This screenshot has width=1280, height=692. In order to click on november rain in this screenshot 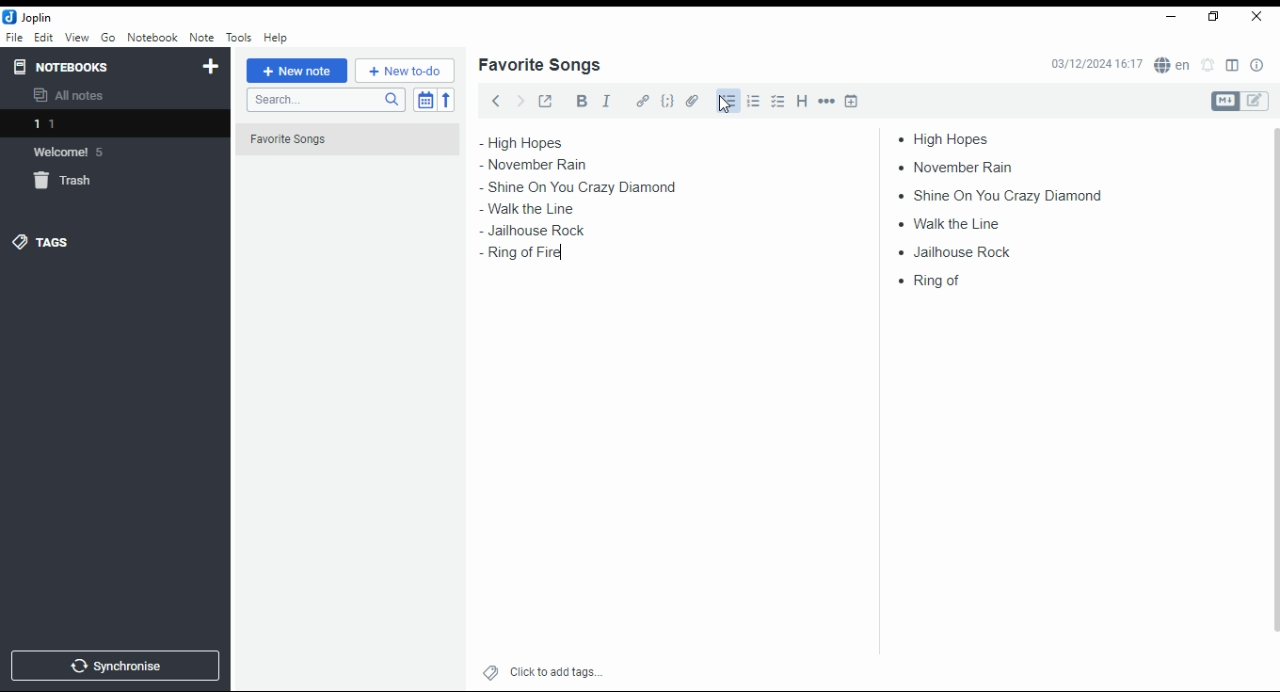, I will do `click(962, 166)`.